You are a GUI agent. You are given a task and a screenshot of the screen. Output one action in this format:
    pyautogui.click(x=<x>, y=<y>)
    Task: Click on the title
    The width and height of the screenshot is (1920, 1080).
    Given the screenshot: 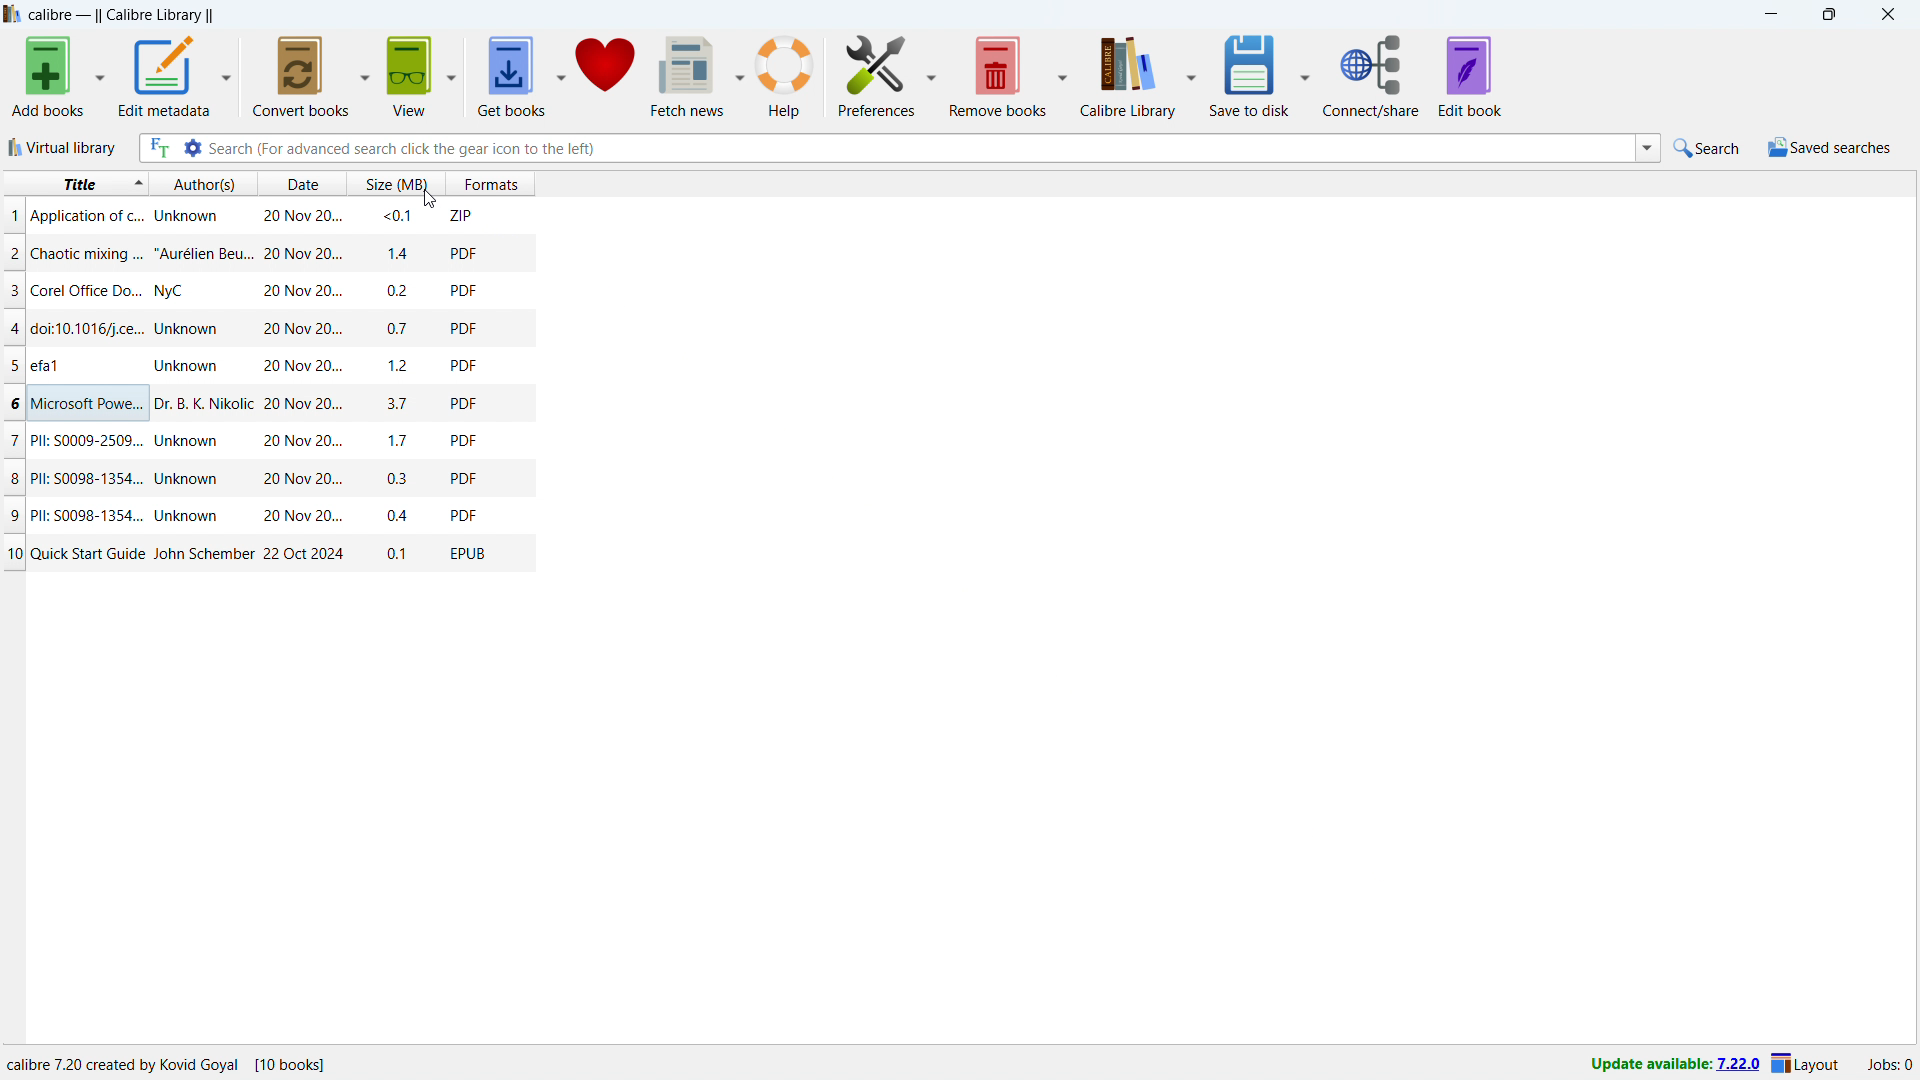 What is the action you would take?
    pyautogui.click(x=84, y=478)
    